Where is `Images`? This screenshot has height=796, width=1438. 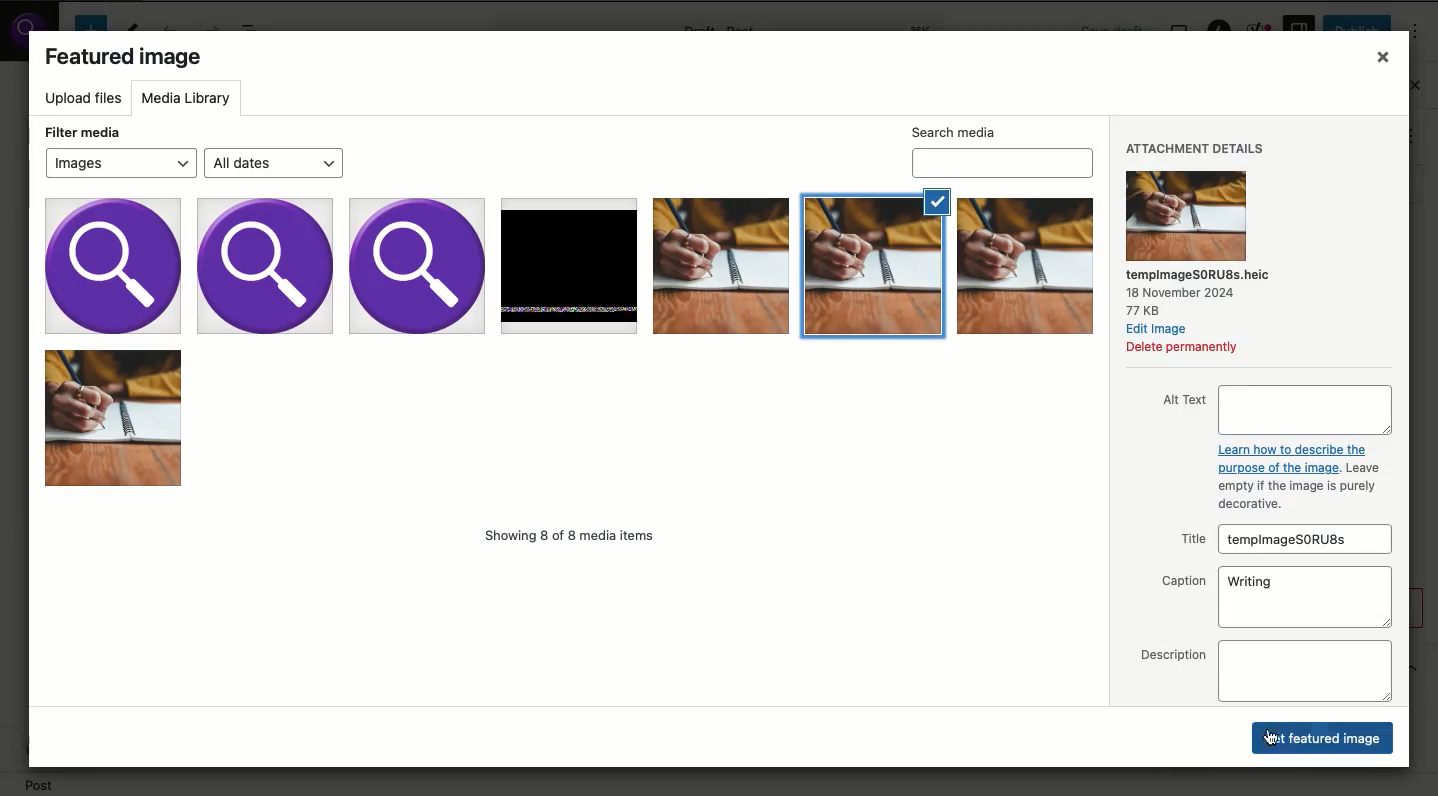 Images is located at coordinates (119, 163).